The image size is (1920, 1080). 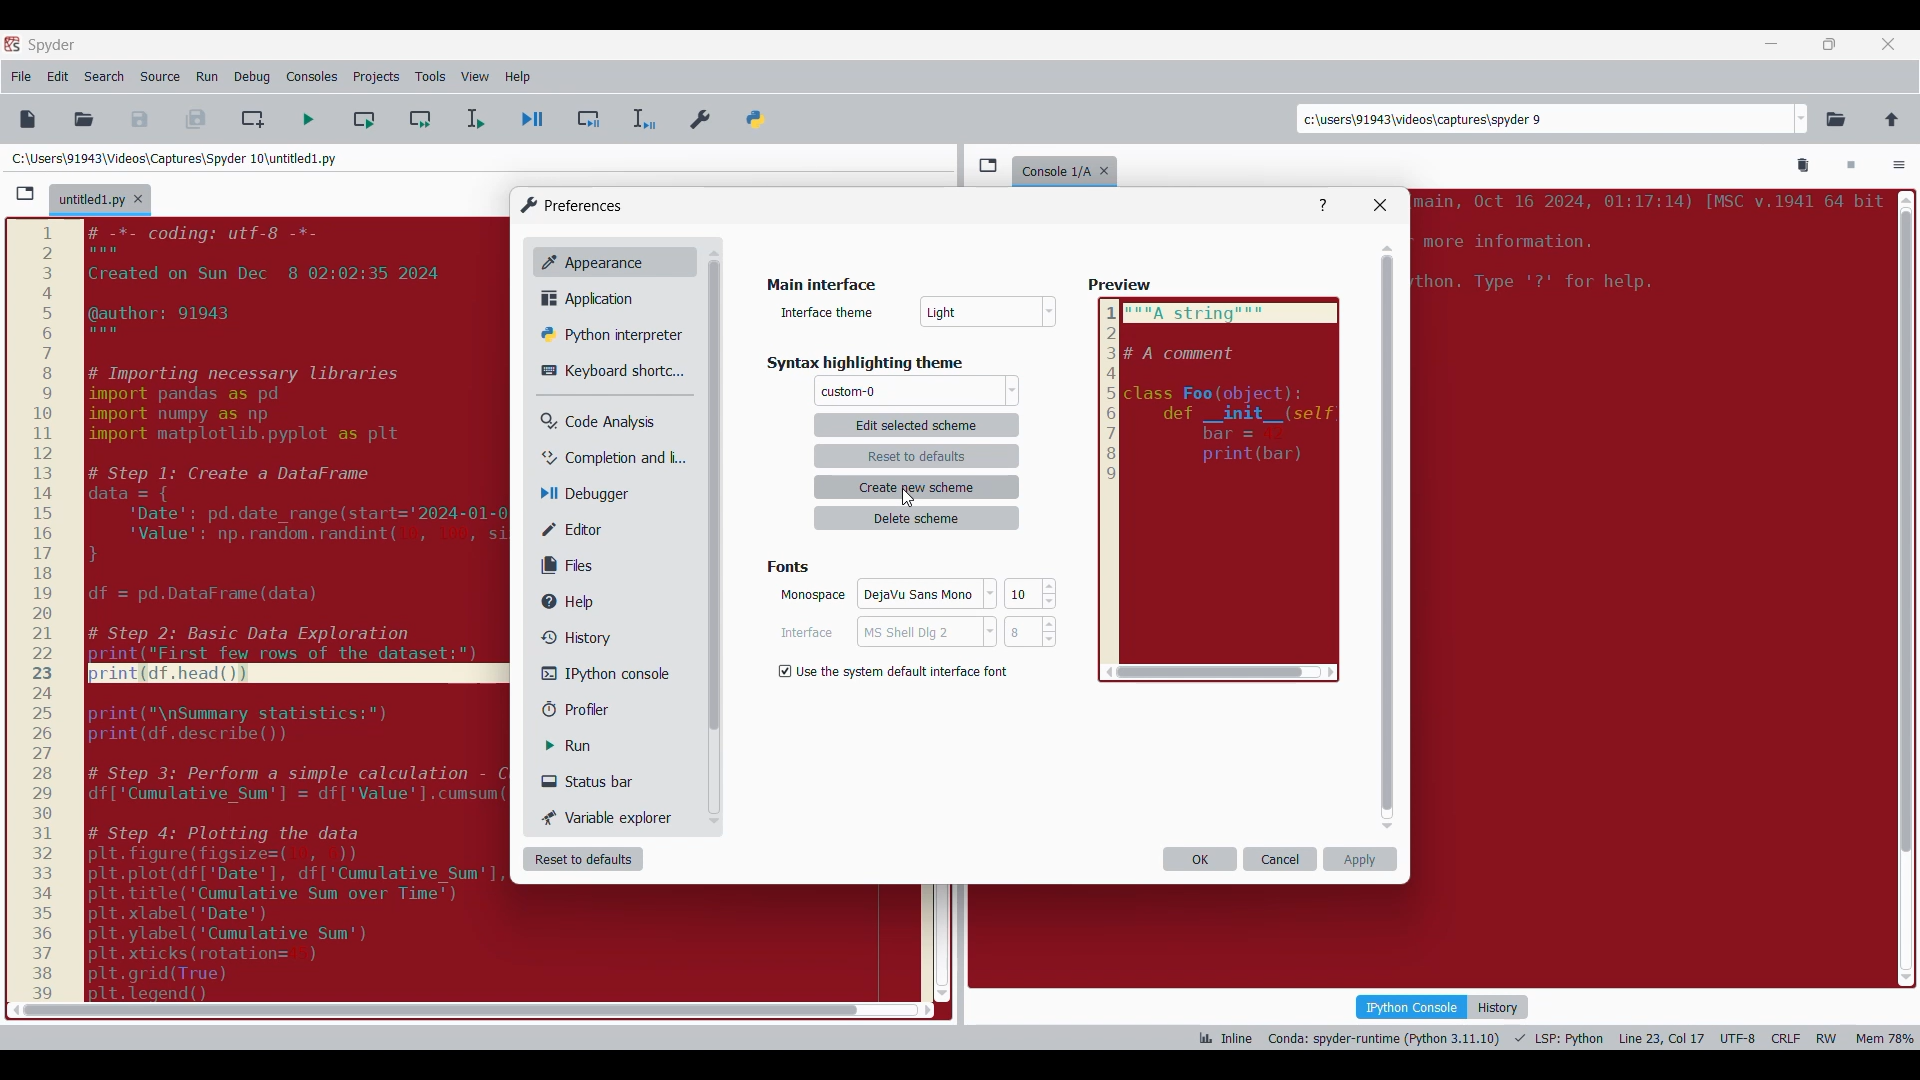 I want to click on File location, so click(x=174, y=158).